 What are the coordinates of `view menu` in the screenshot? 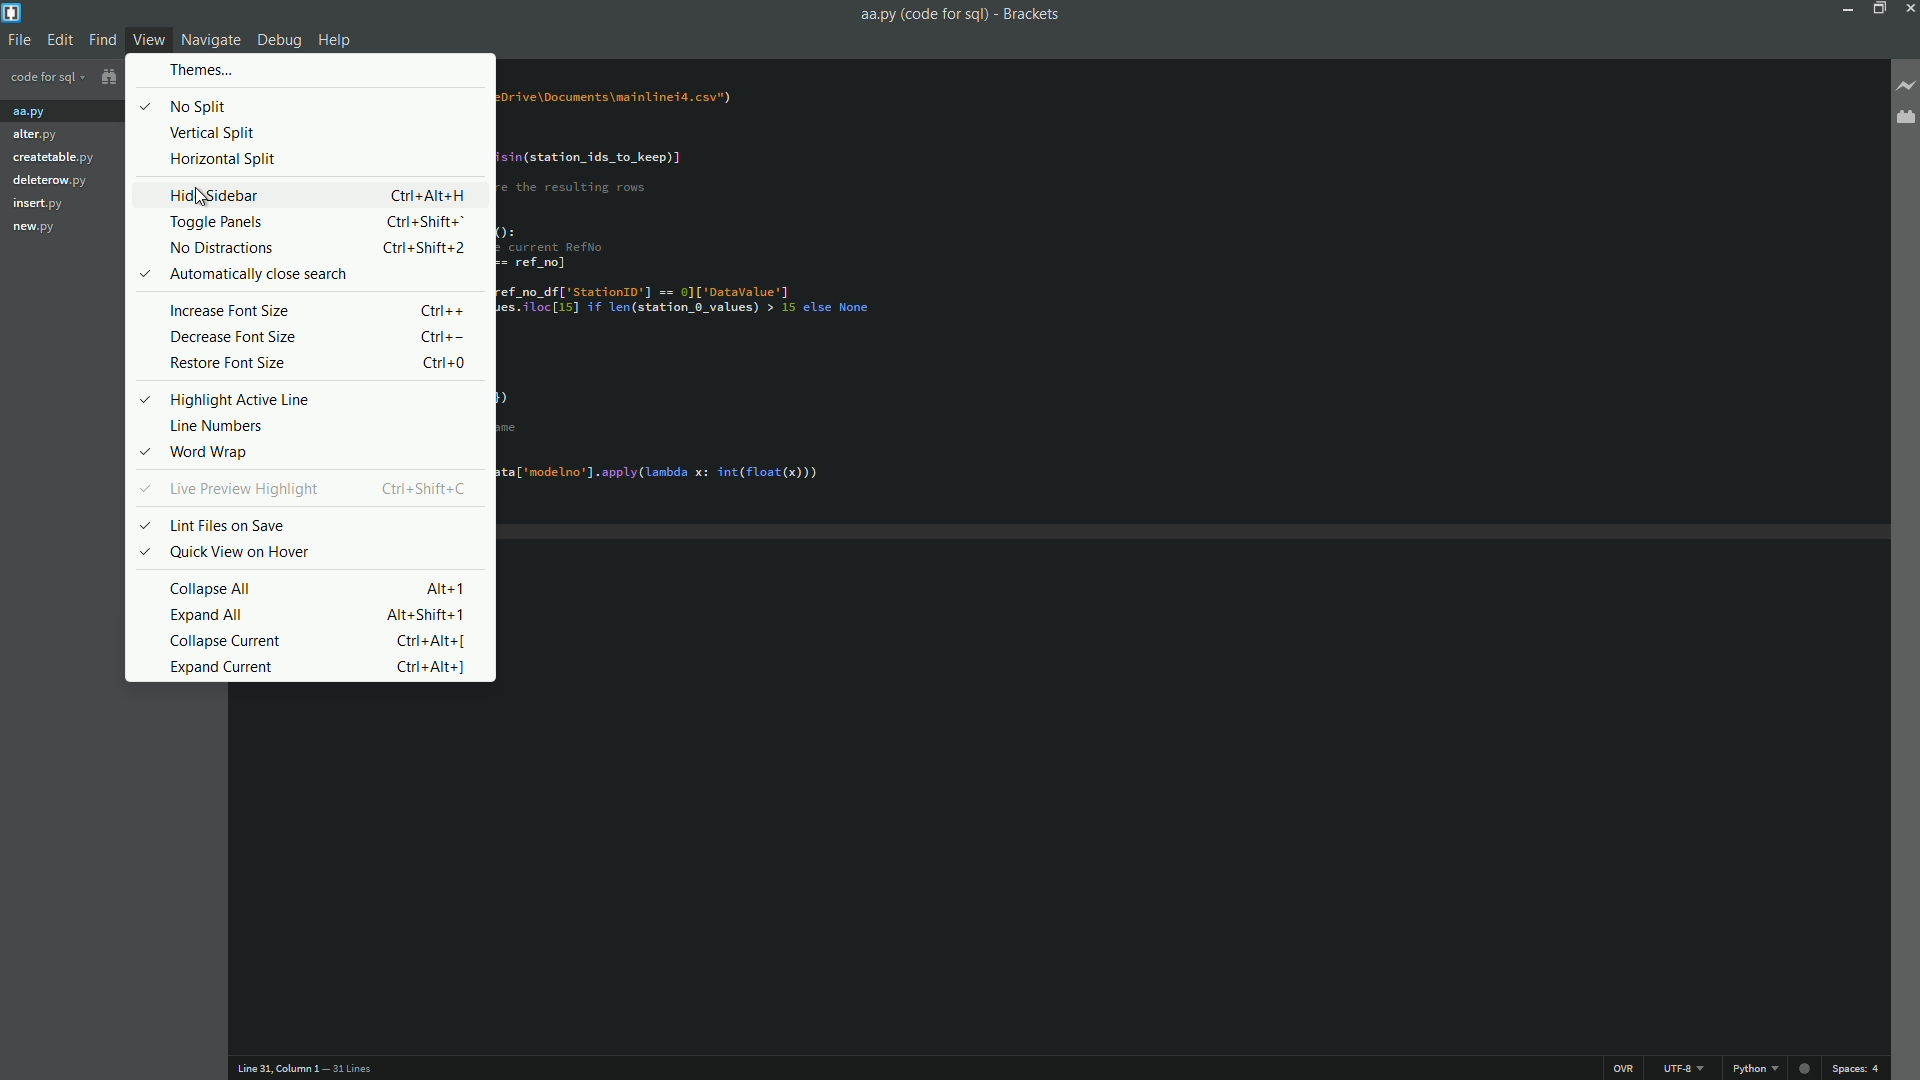 It's located at (152, 39).